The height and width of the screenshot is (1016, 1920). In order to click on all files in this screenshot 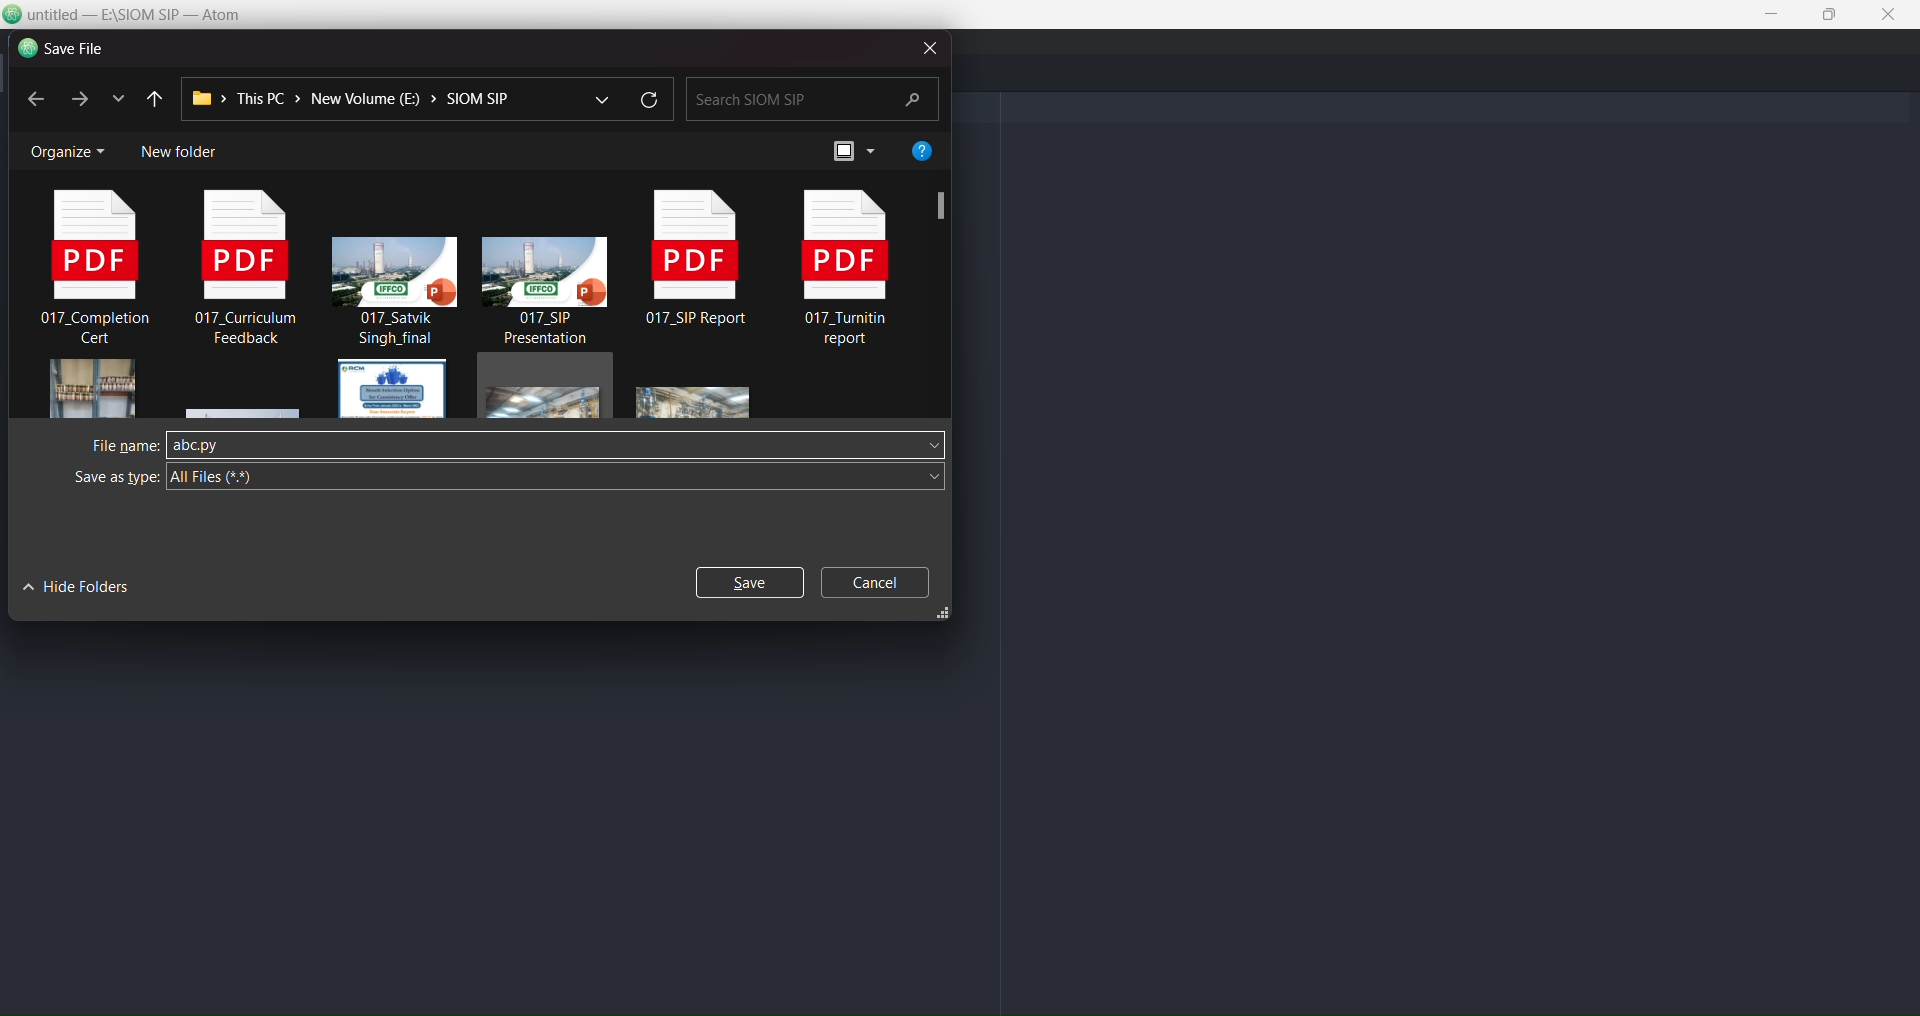, I will do `click(533, 475)`.